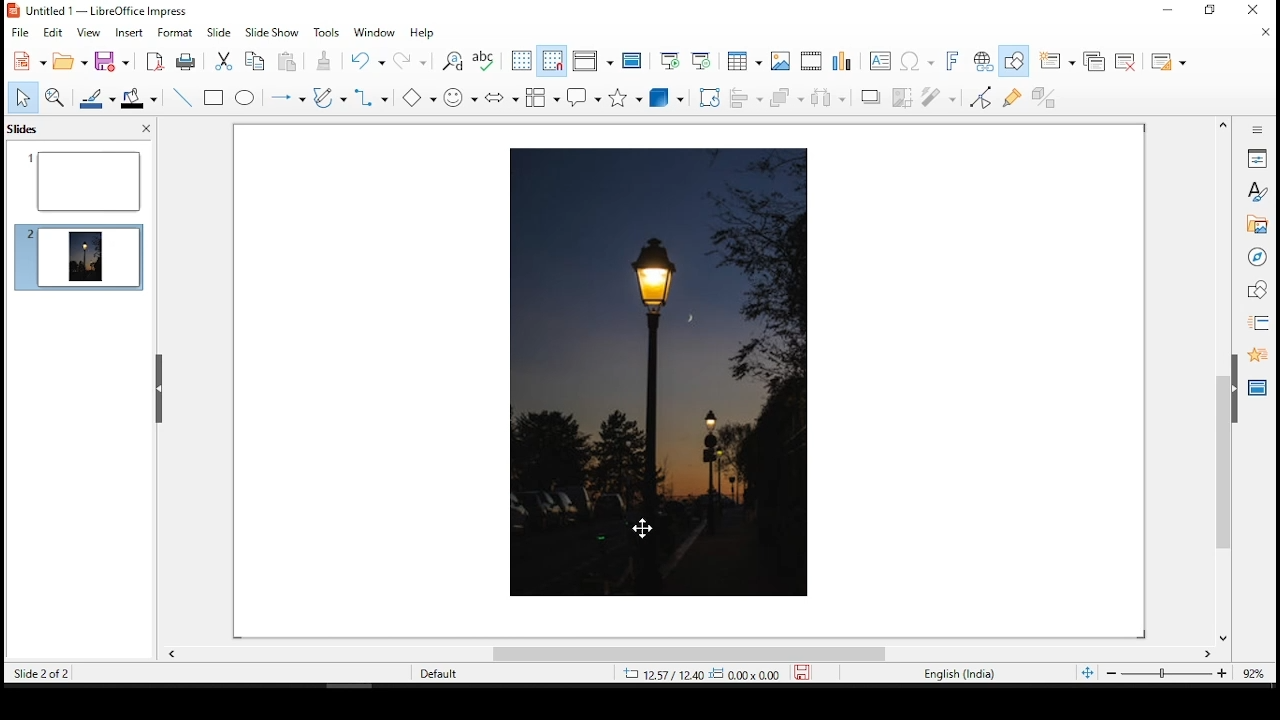 The width and height of the screenshot is (1280, 720). Describe the element at coordinates (879, 62) in the screenshot. I see `text box` at that location.